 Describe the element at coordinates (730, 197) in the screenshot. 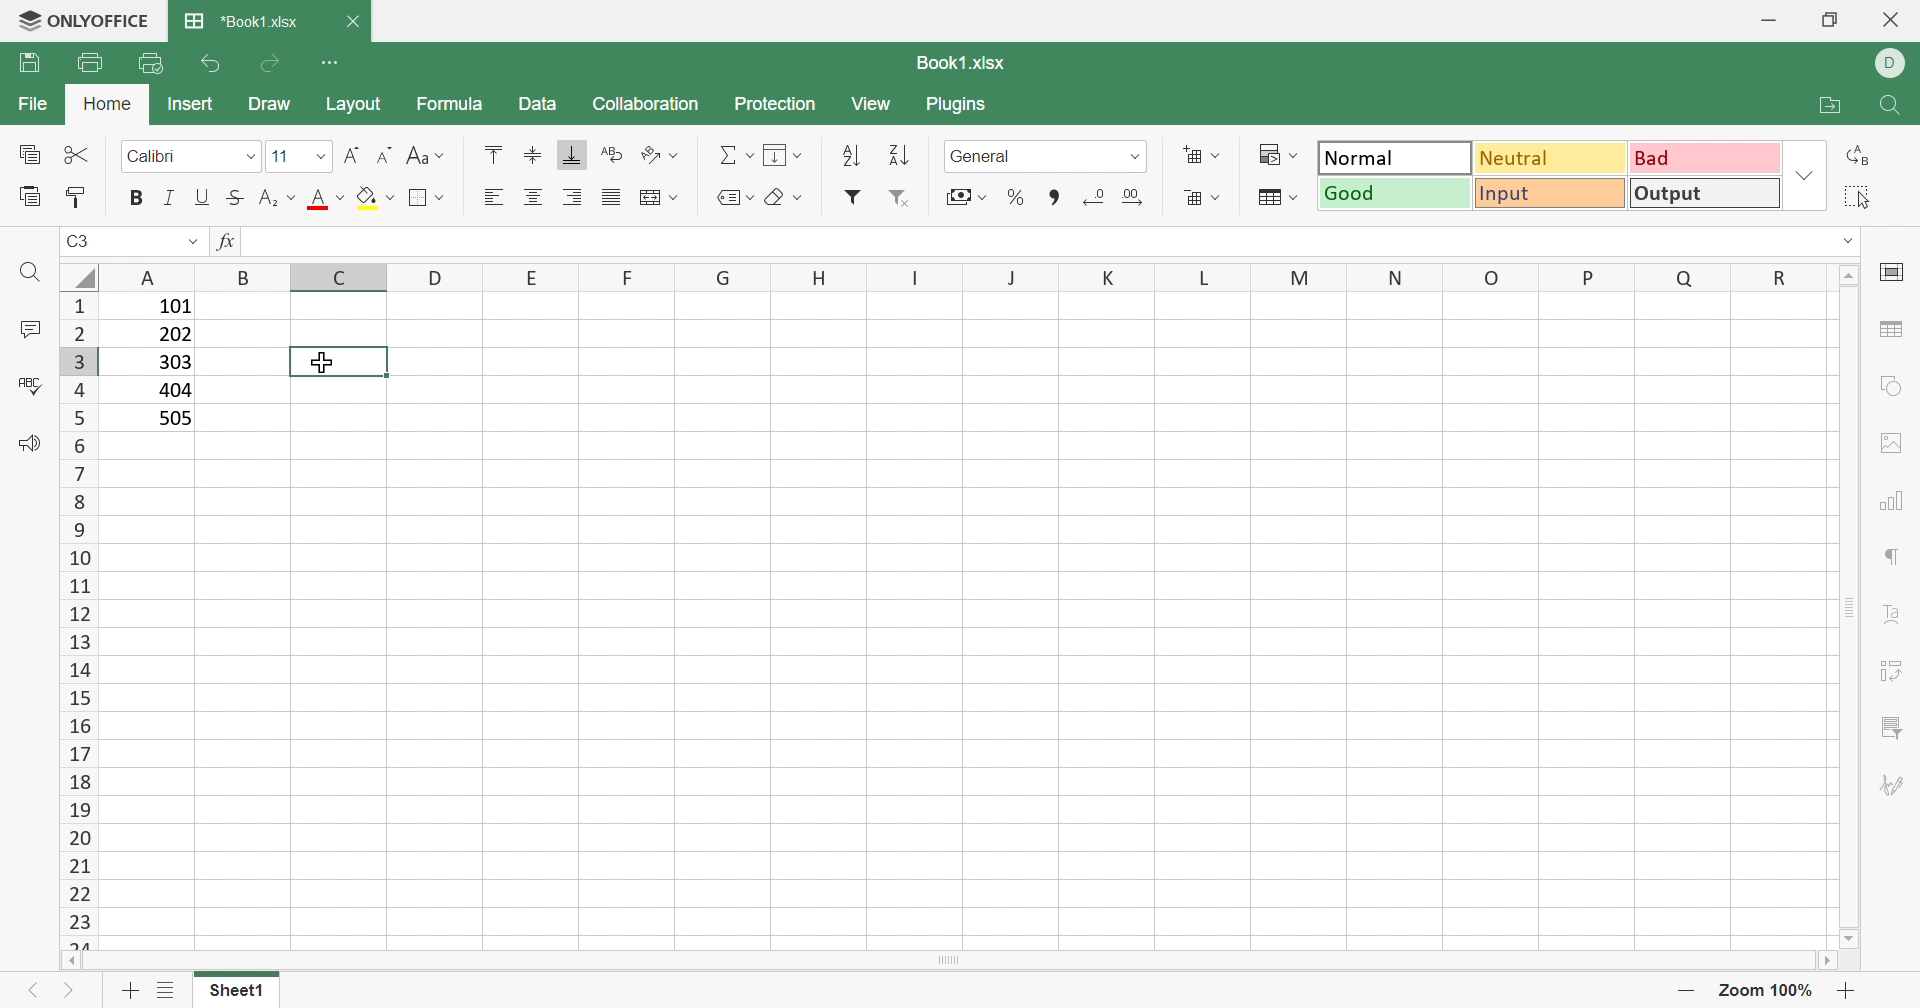

I see `Named ranges` at that location.